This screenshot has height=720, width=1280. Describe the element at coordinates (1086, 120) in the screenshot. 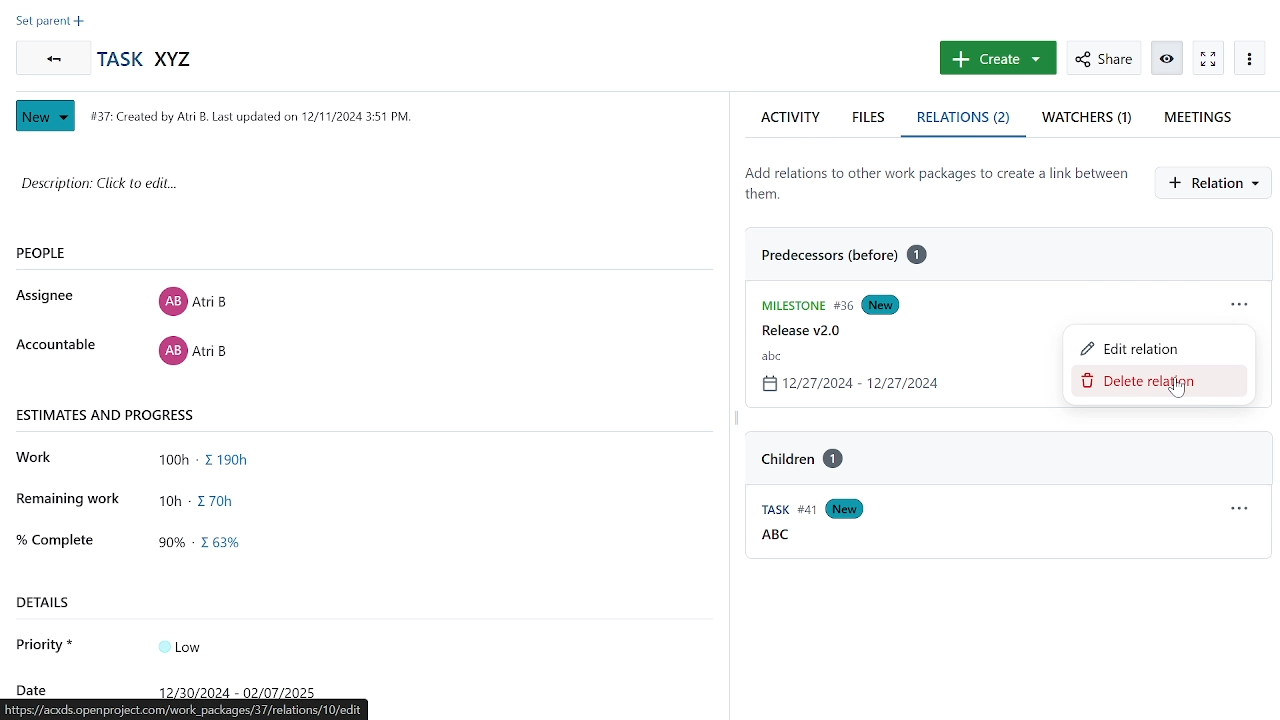

I see `watchers` at that location.